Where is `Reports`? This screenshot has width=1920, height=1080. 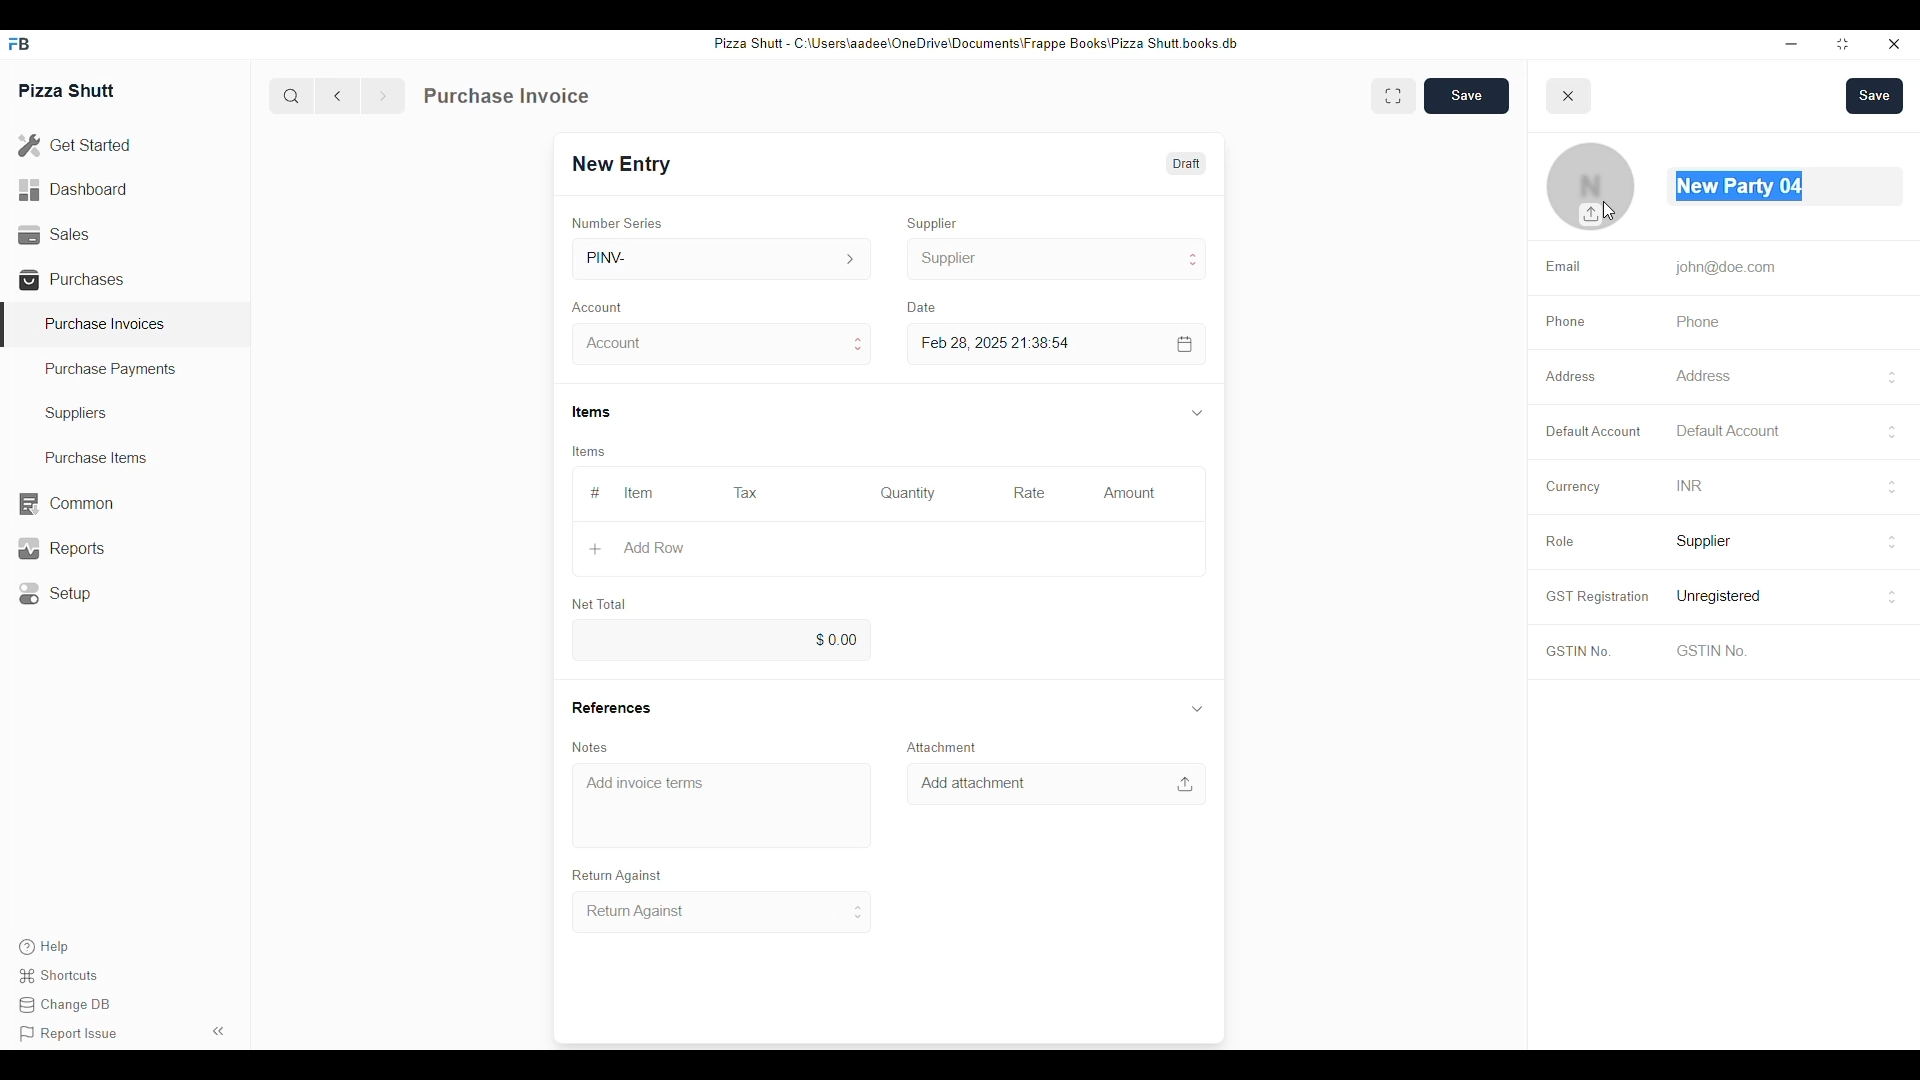
Reports is located at coordinates (59, 548).